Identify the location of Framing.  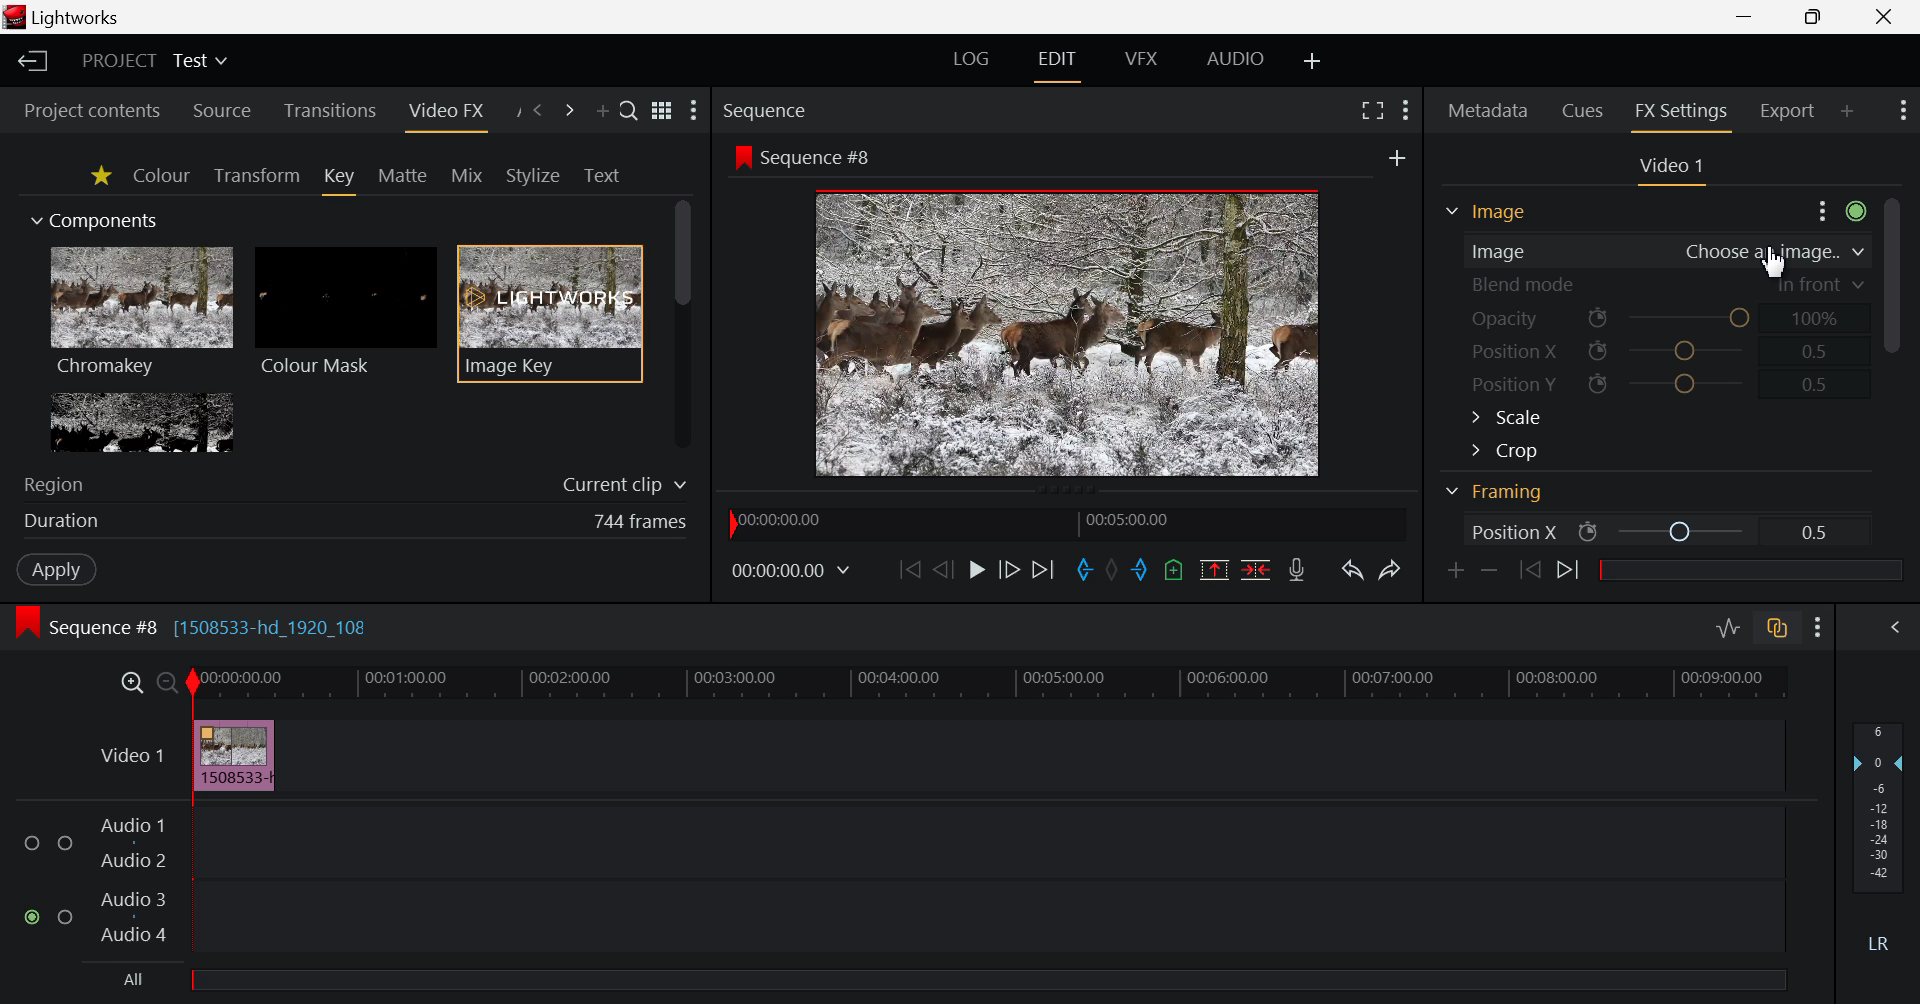
(1639, 491).